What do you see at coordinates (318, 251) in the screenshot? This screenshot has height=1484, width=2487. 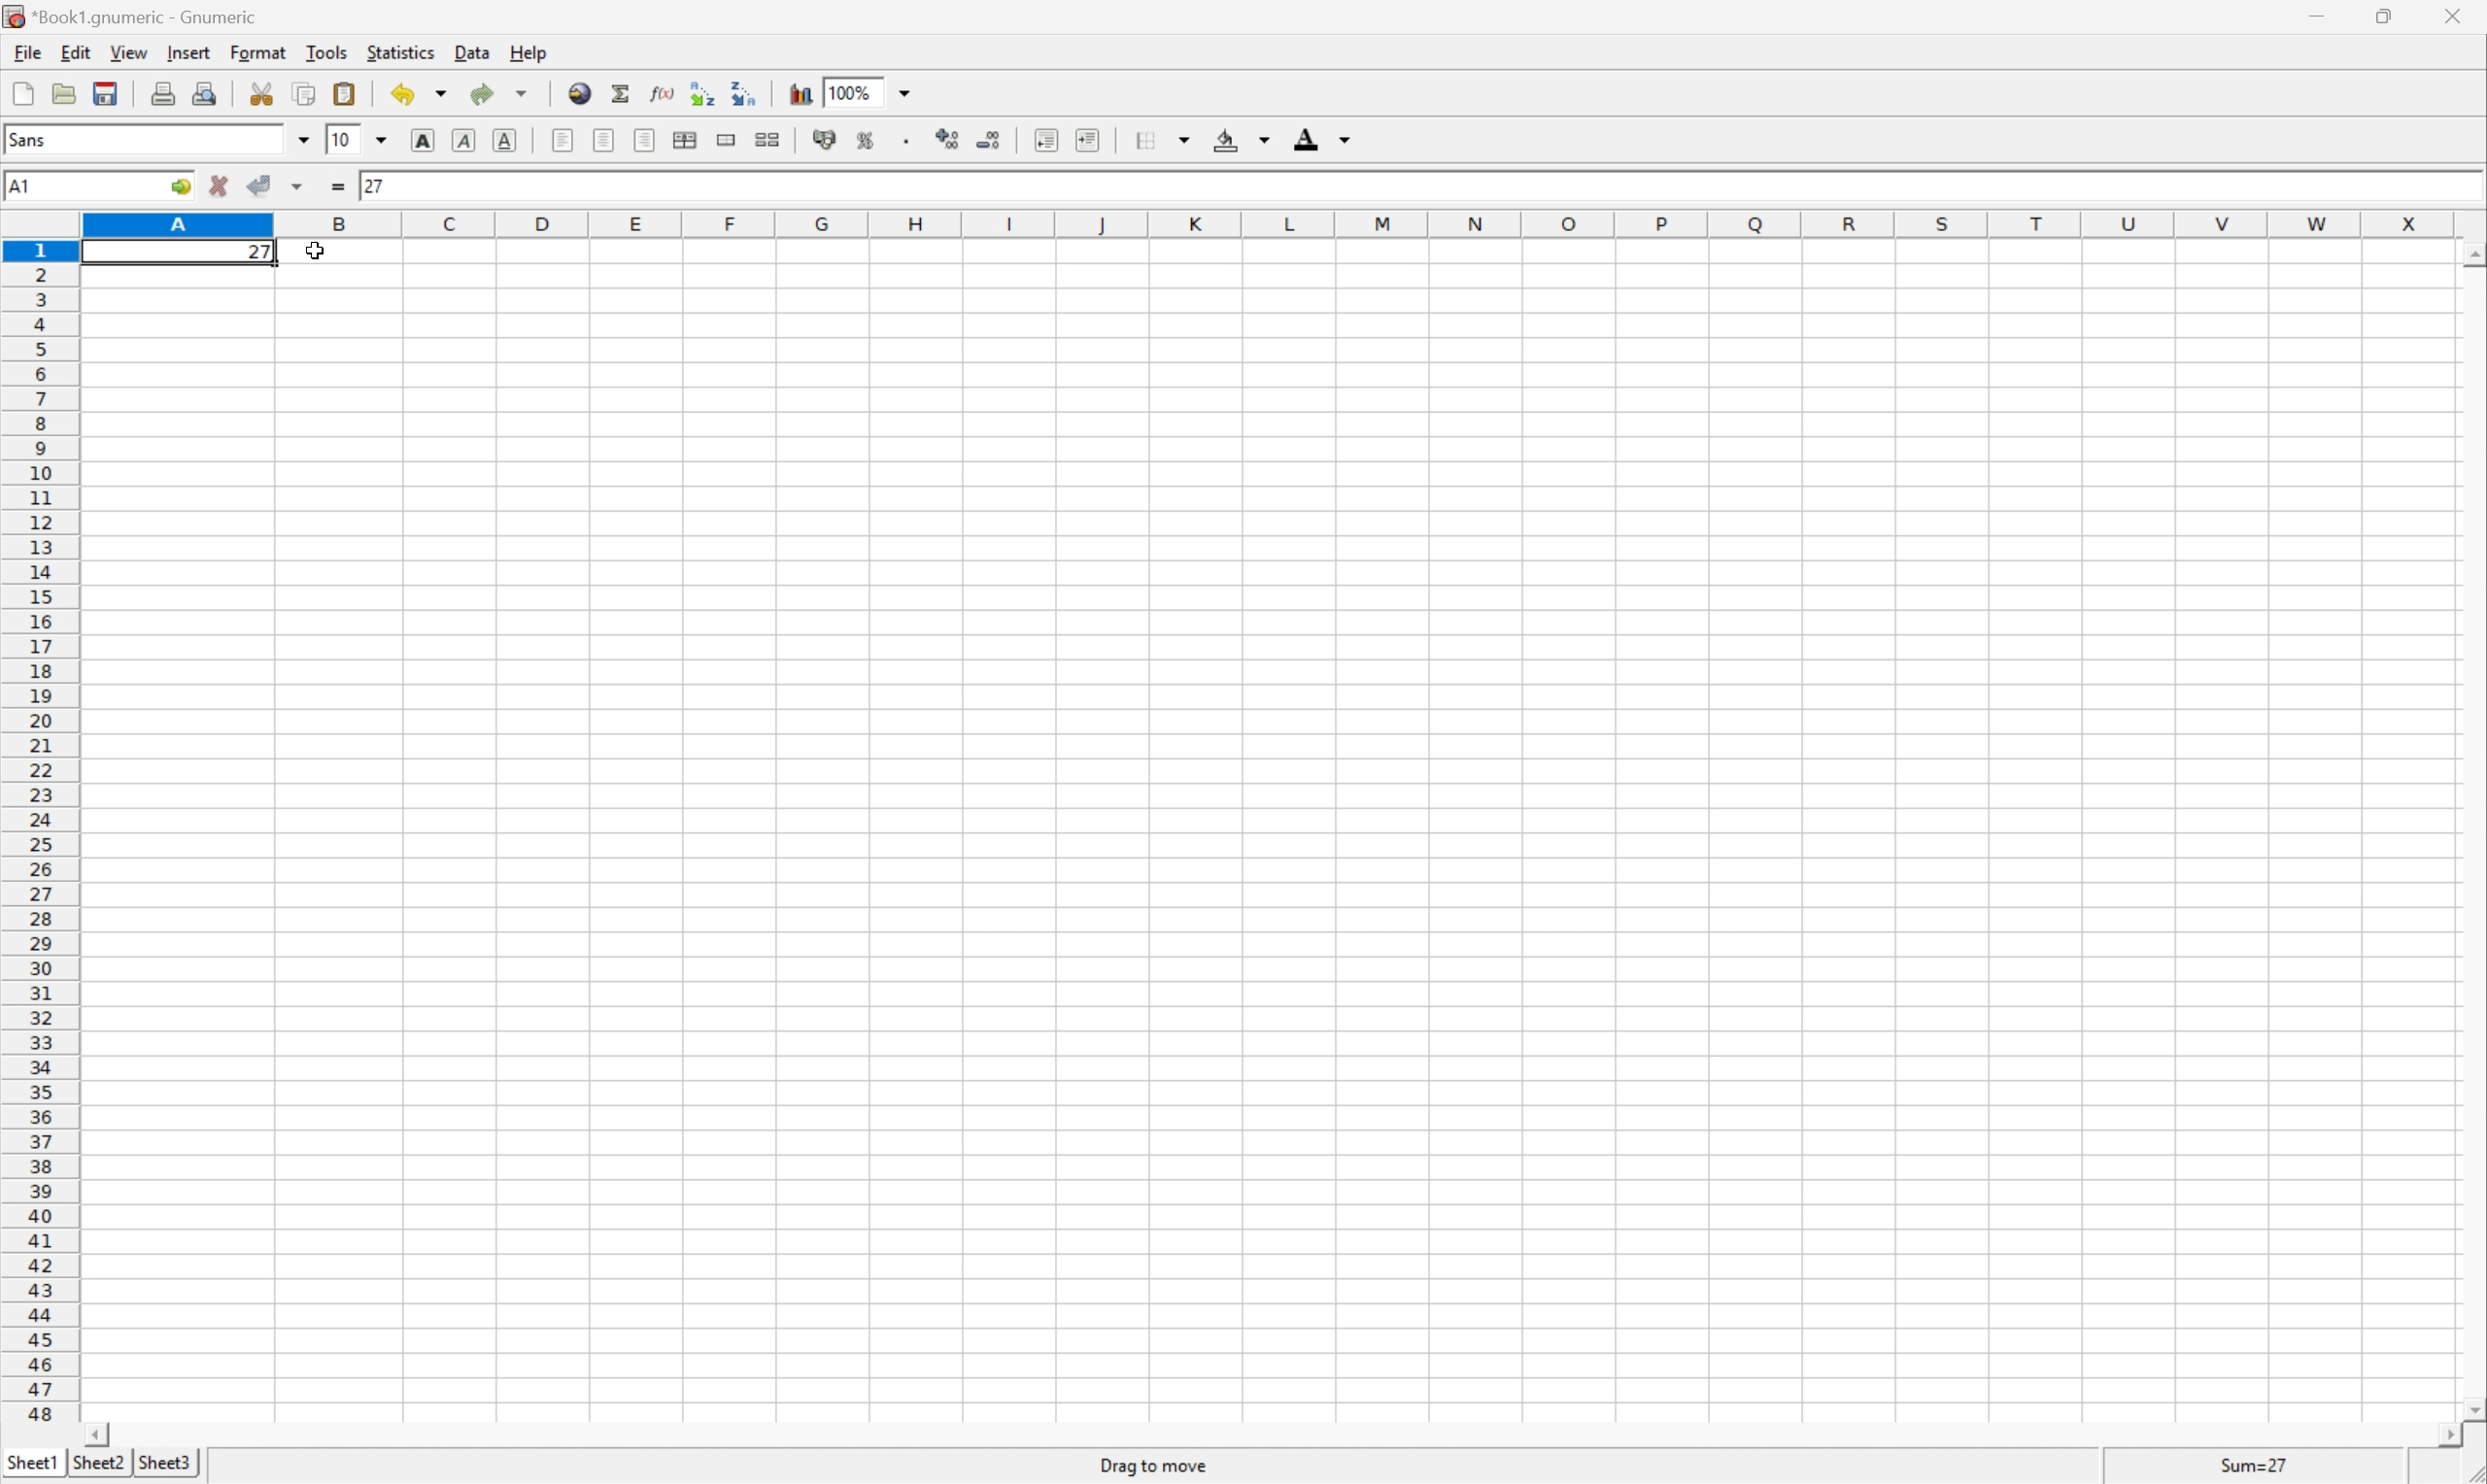 I see `Cursor` at bounding box center [318, 251].